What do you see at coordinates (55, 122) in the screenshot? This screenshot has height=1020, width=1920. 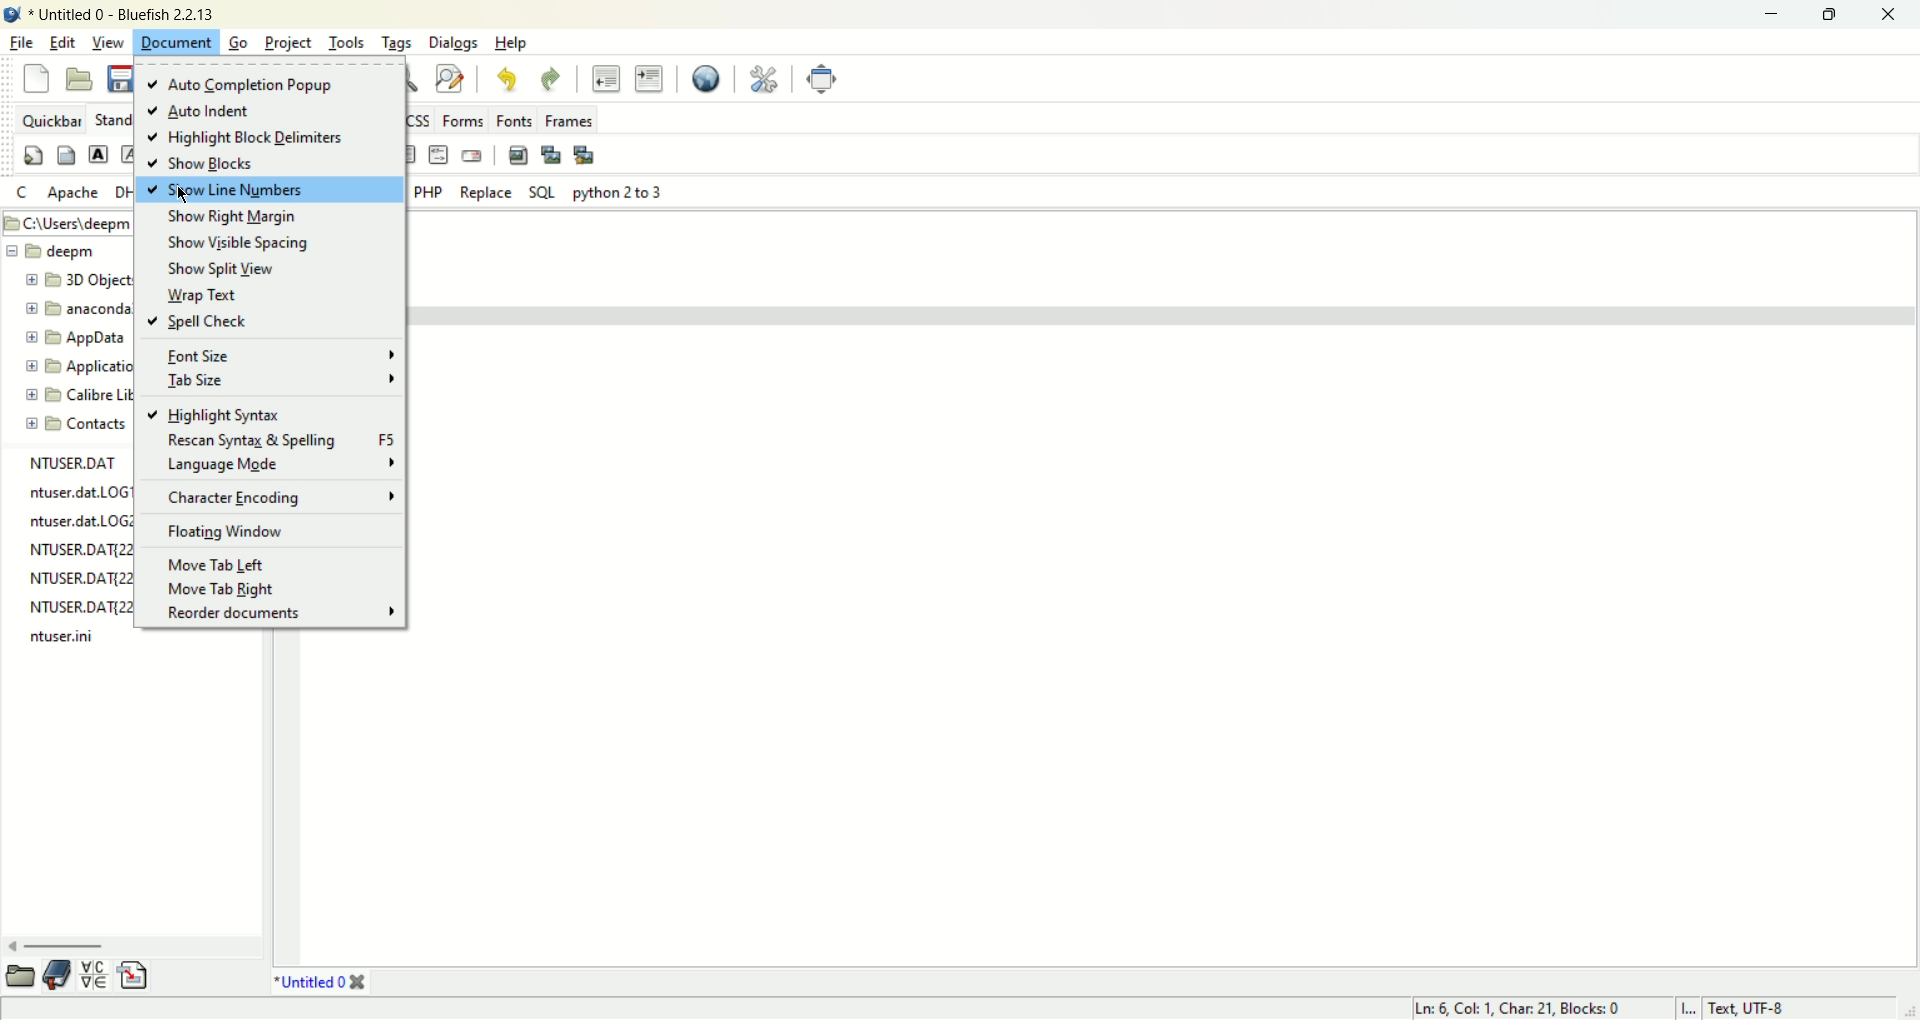 I see `quickbar` at bounding box center [55, 122].